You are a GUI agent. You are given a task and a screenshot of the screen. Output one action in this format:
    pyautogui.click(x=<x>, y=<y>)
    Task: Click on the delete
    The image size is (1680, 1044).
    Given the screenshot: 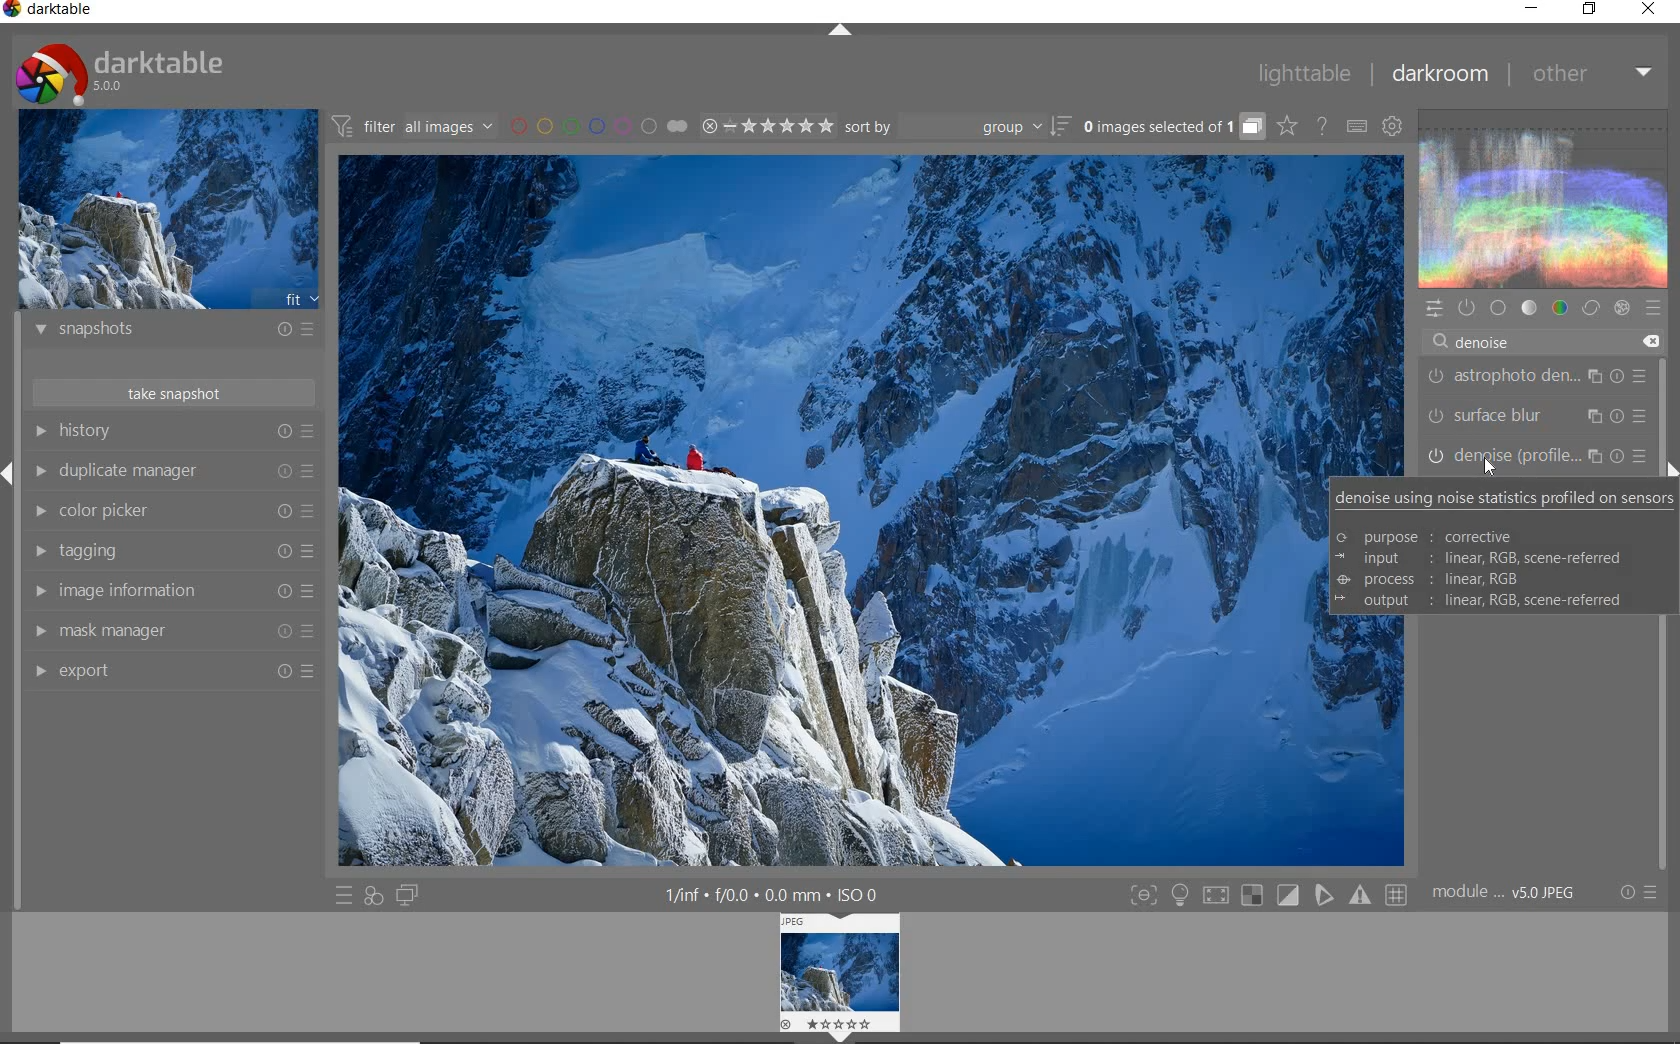 What is the action you would take?
    pyautogui.click(x=1649, y=342)
    